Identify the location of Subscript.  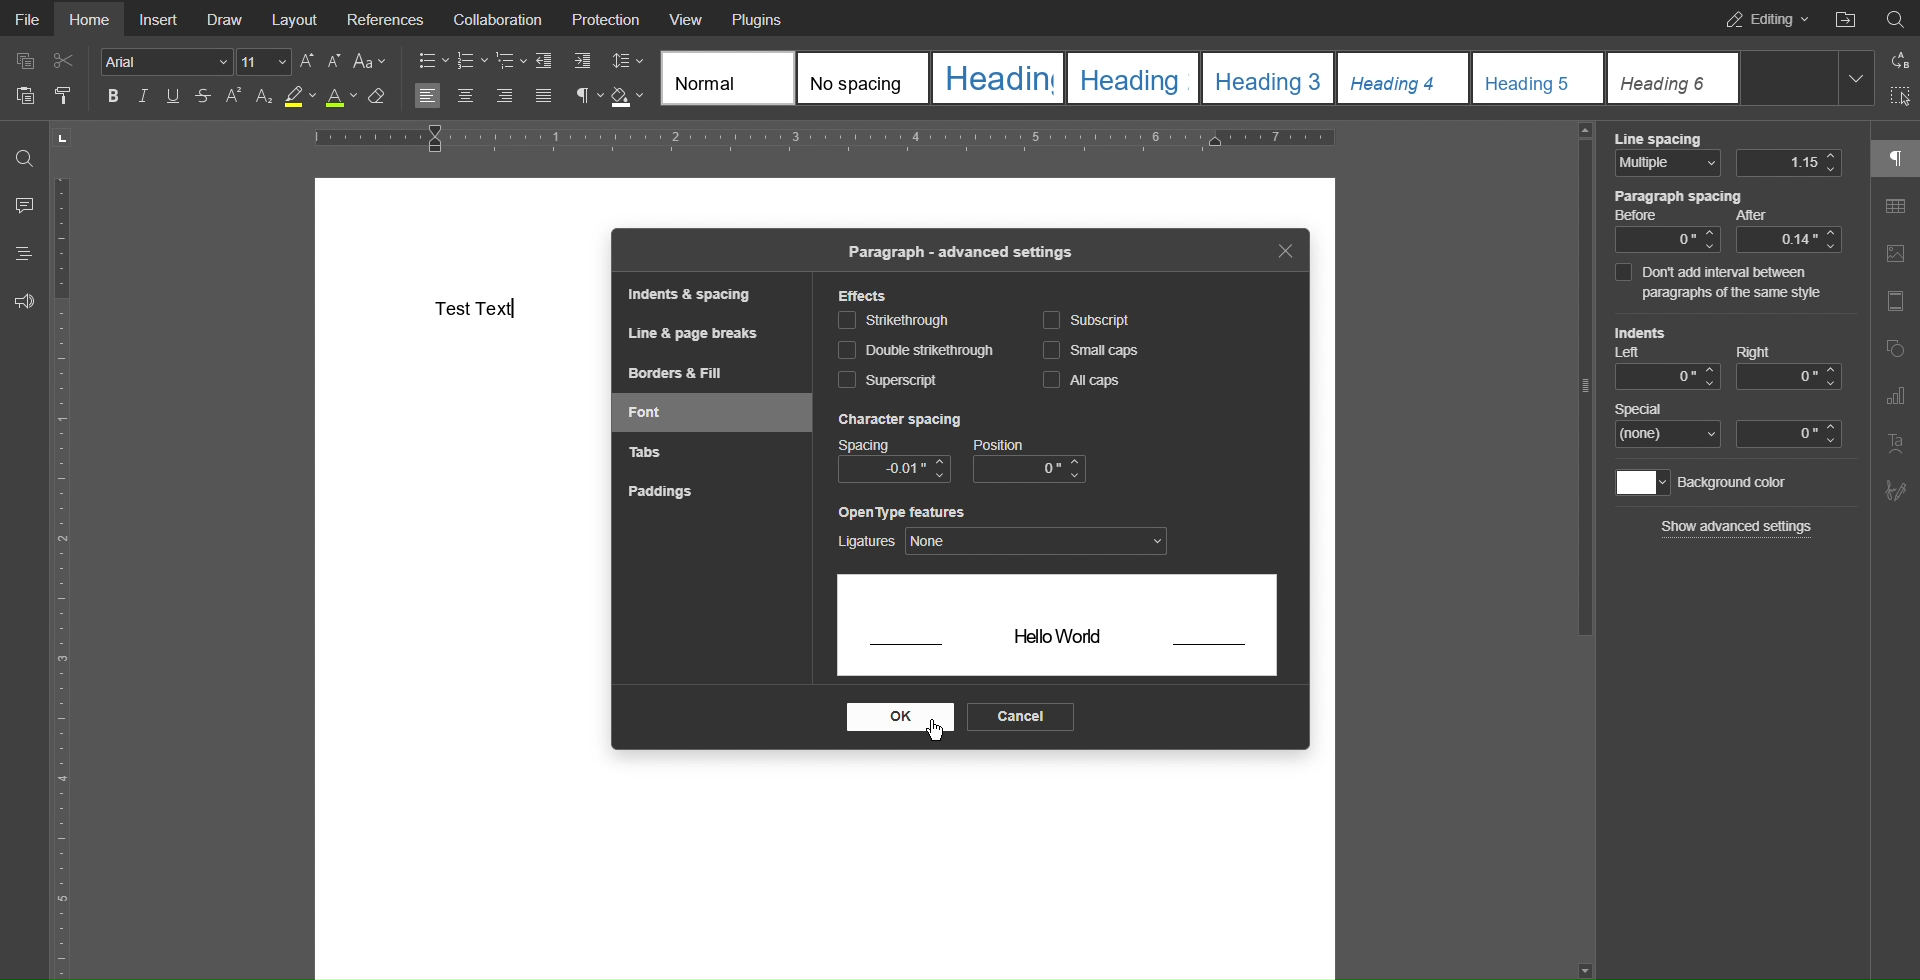
(264, 97).